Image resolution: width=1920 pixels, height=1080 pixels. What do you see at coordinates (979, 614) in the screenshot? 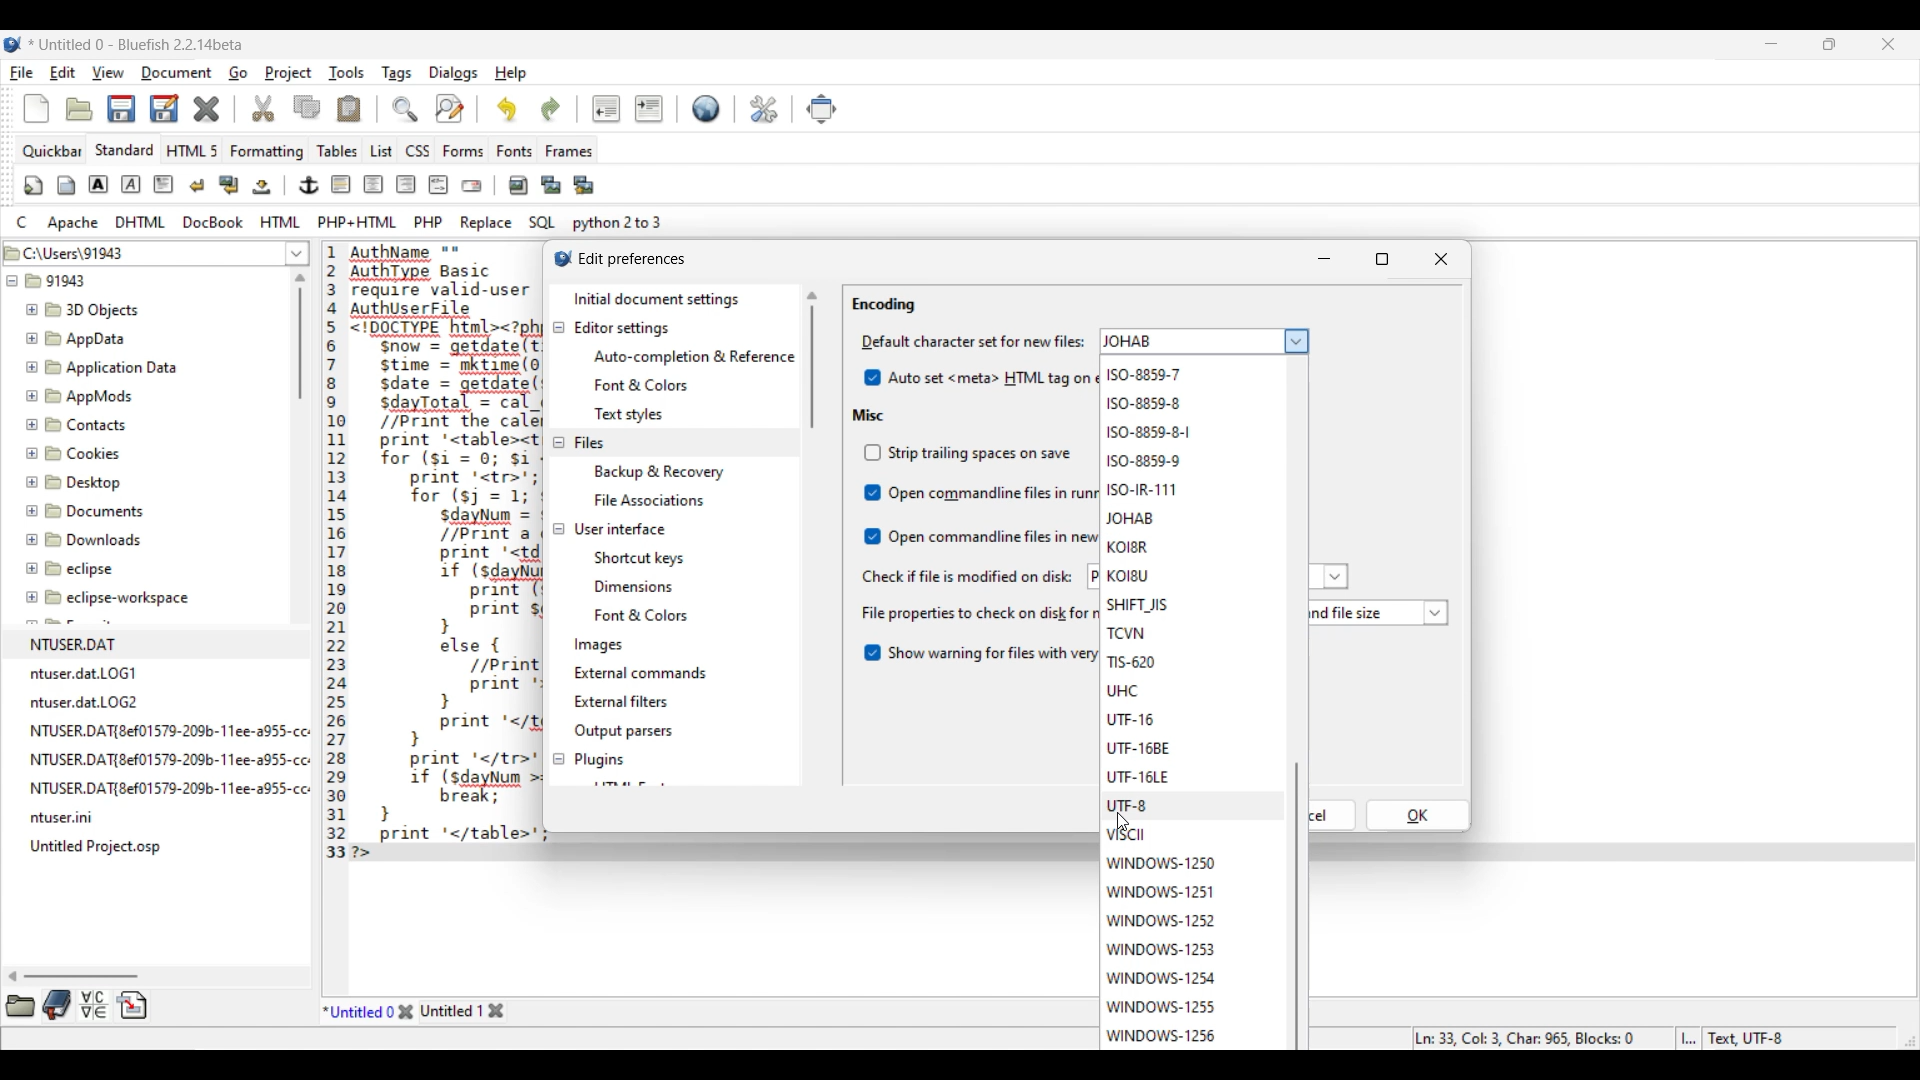
I see `Indicates file properties to check on disk for modification` at bounding box center [979, 614].